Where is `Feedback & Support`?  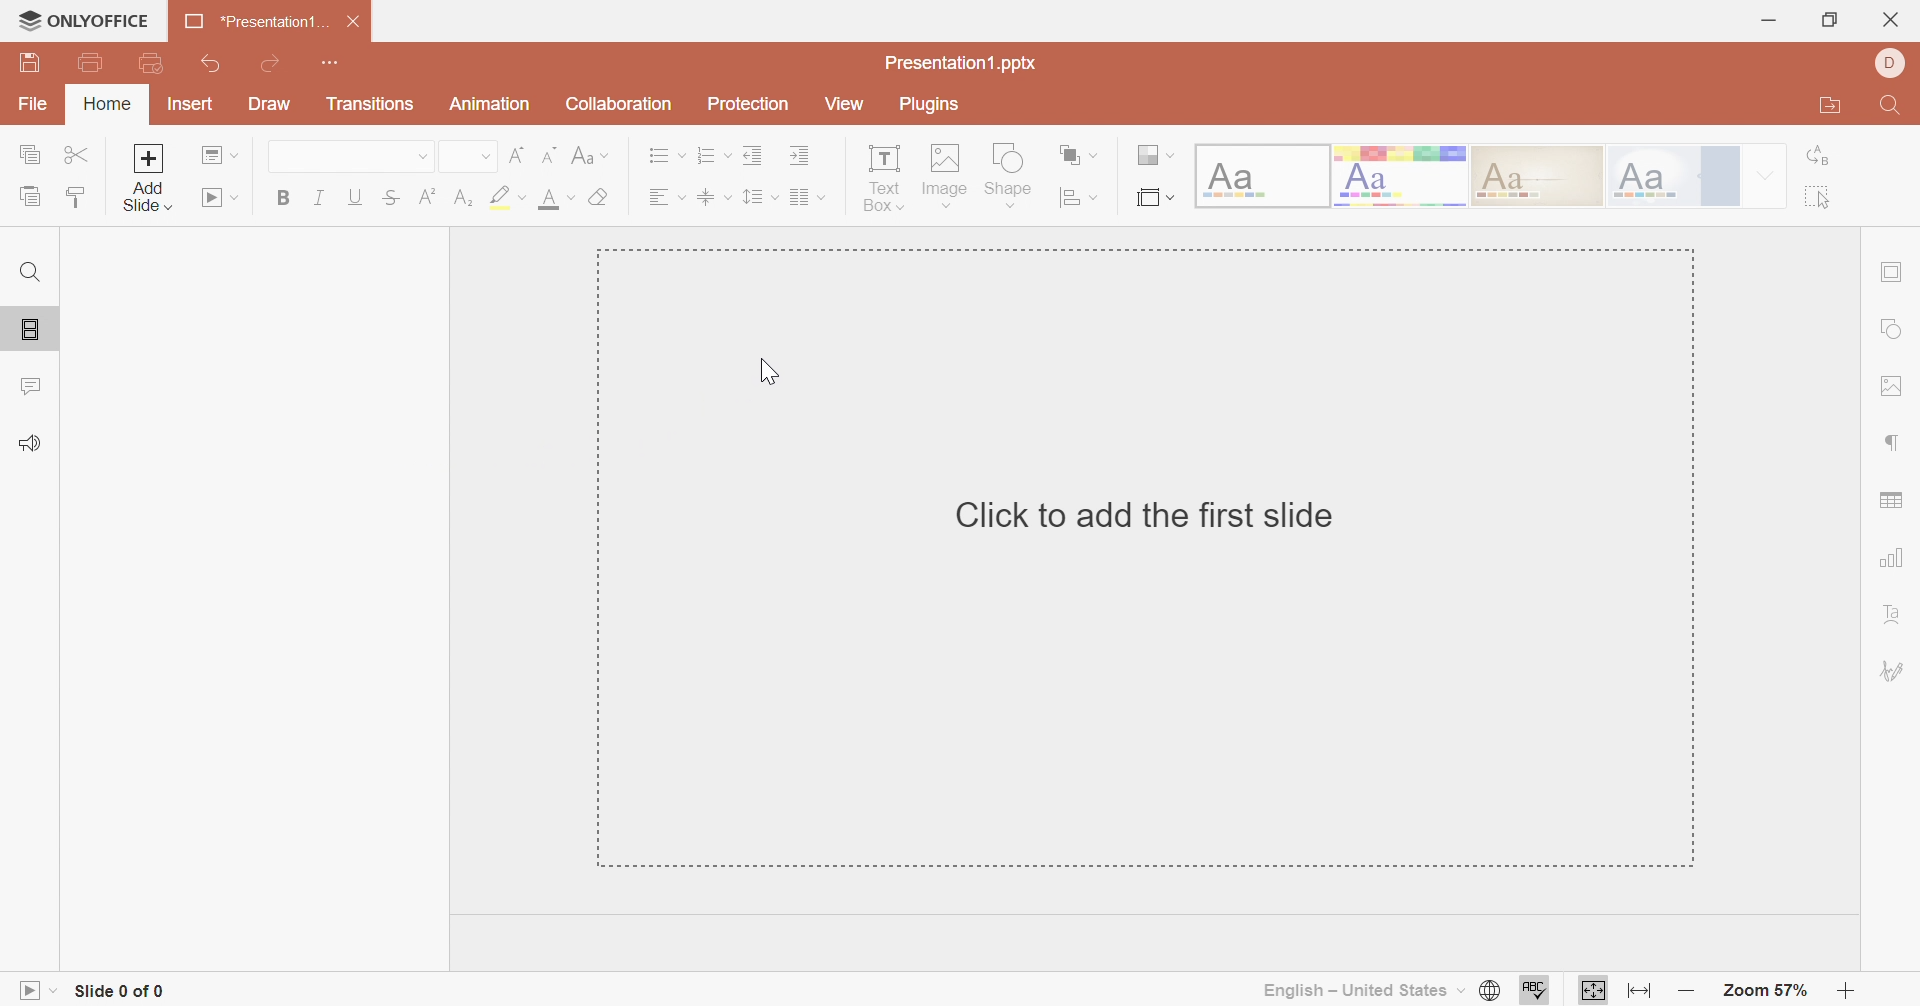 Feedback & Support is located at coordinates (34, 440).